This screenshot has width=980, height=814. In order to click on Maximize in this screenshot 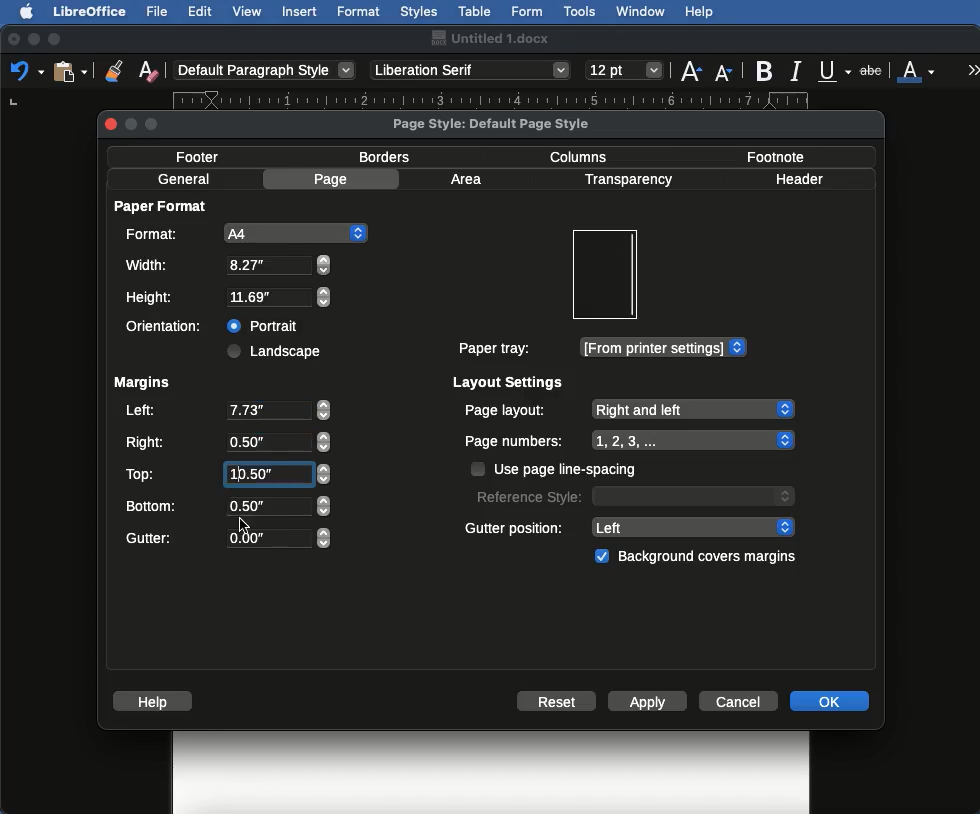, I will do `click(56, 39)`.